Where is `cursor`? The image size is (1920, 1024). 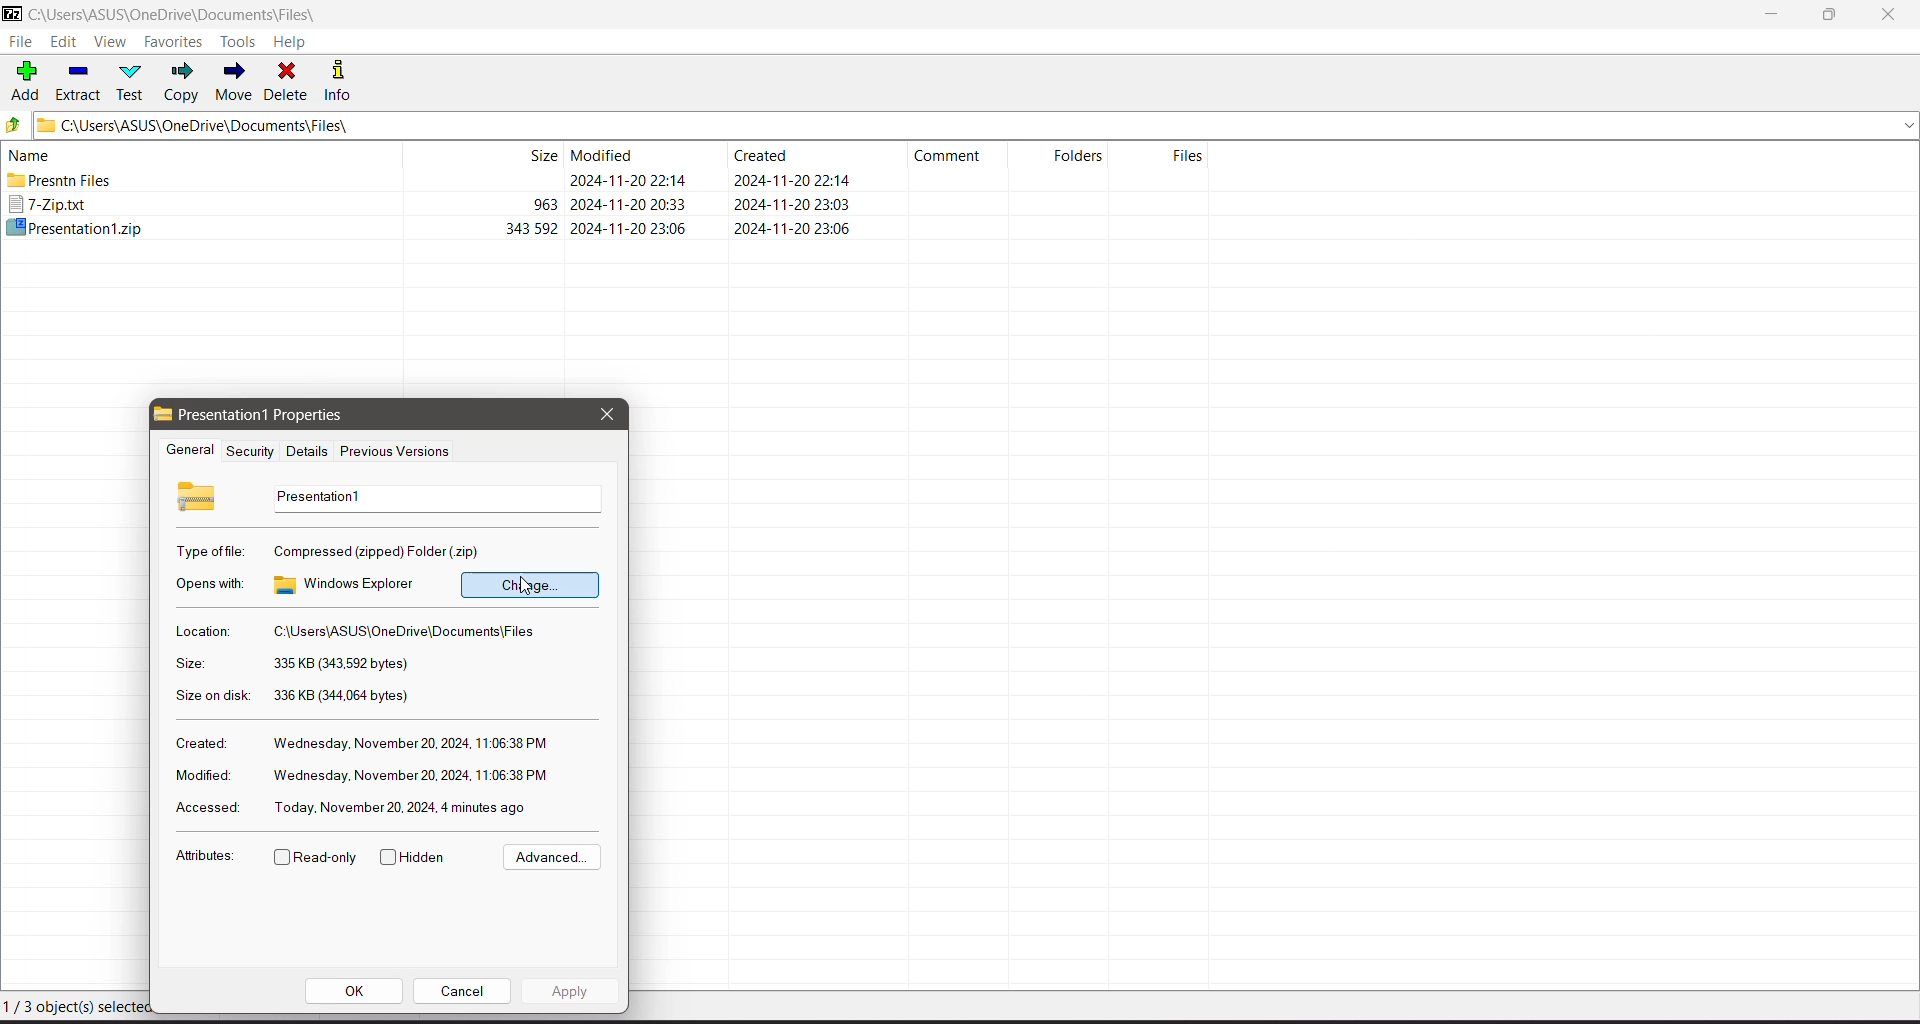
cursor is located at coordinates (525, 586).